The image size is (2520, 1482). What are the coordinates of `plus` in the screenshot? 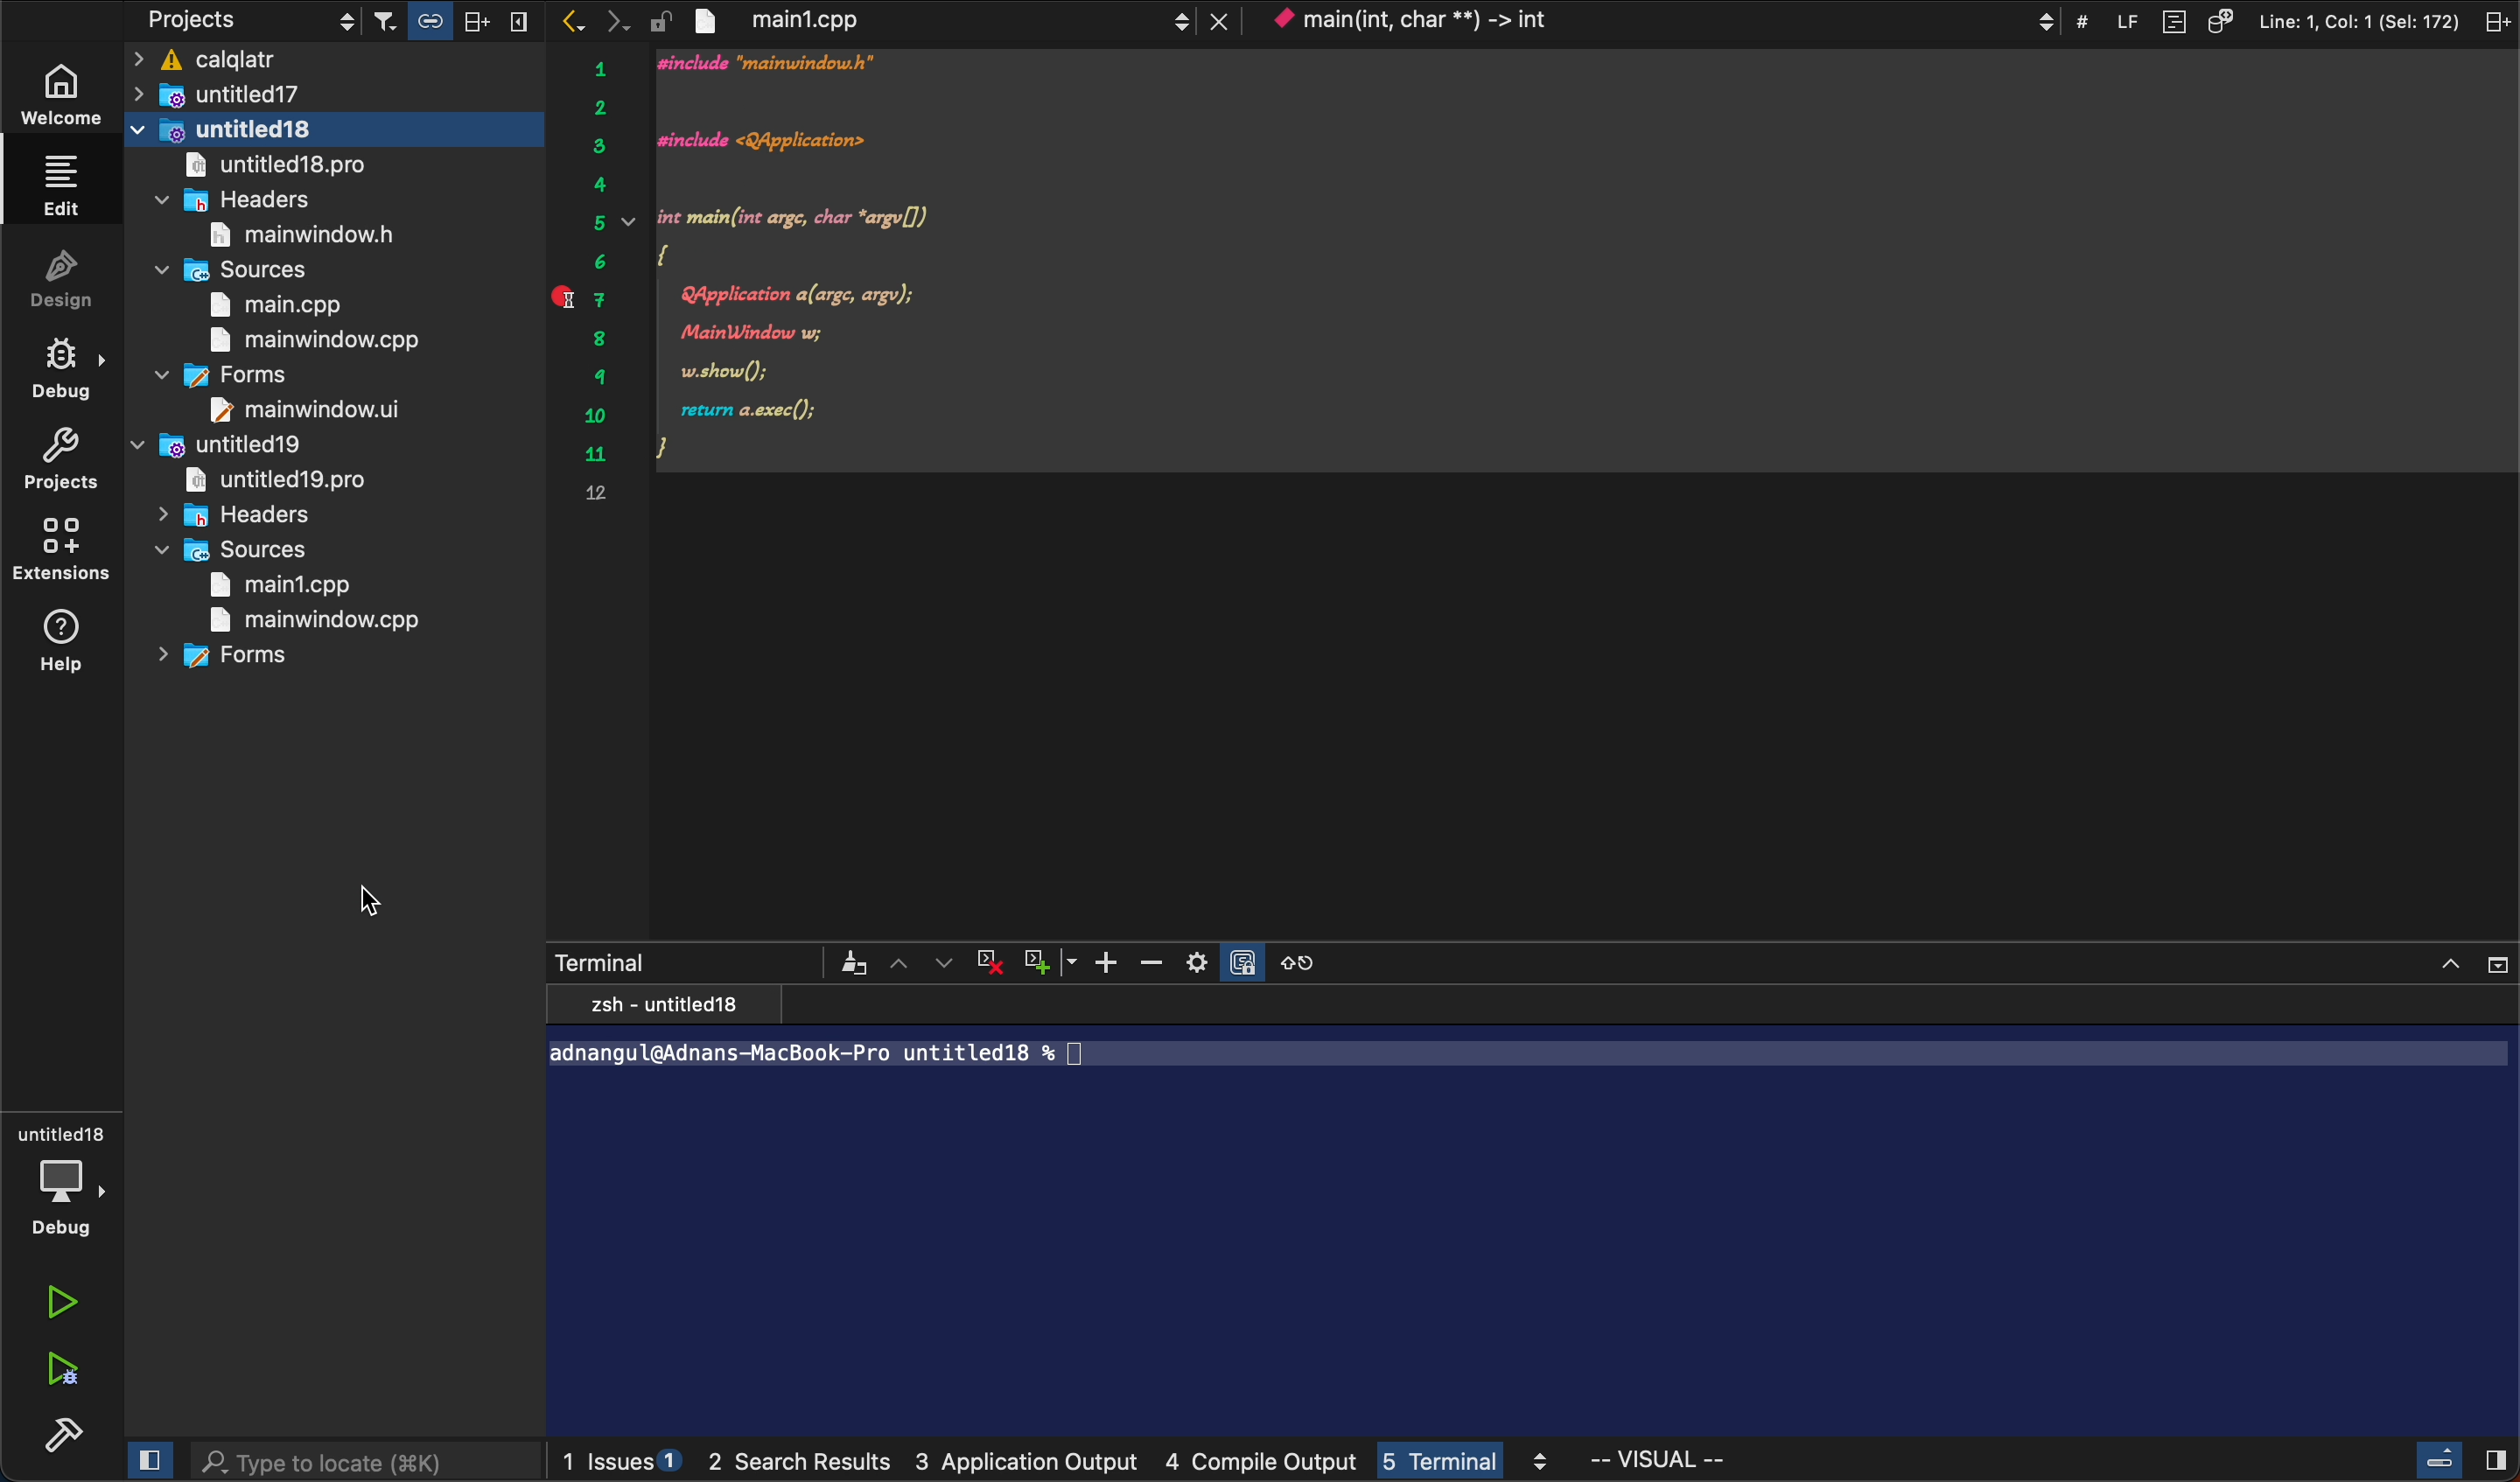 It's located at (1051, 961).